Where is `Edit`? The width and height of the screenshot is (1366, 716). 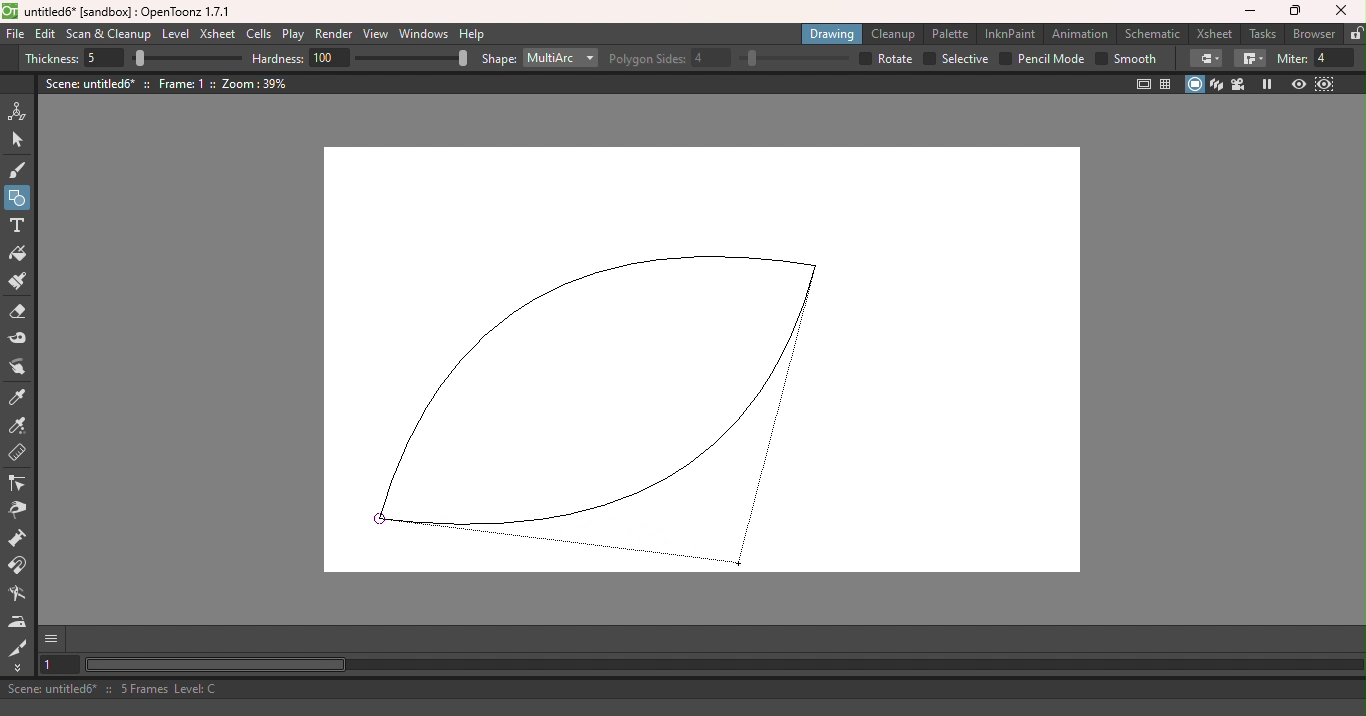 Edit is located at coordinates (45, 36).